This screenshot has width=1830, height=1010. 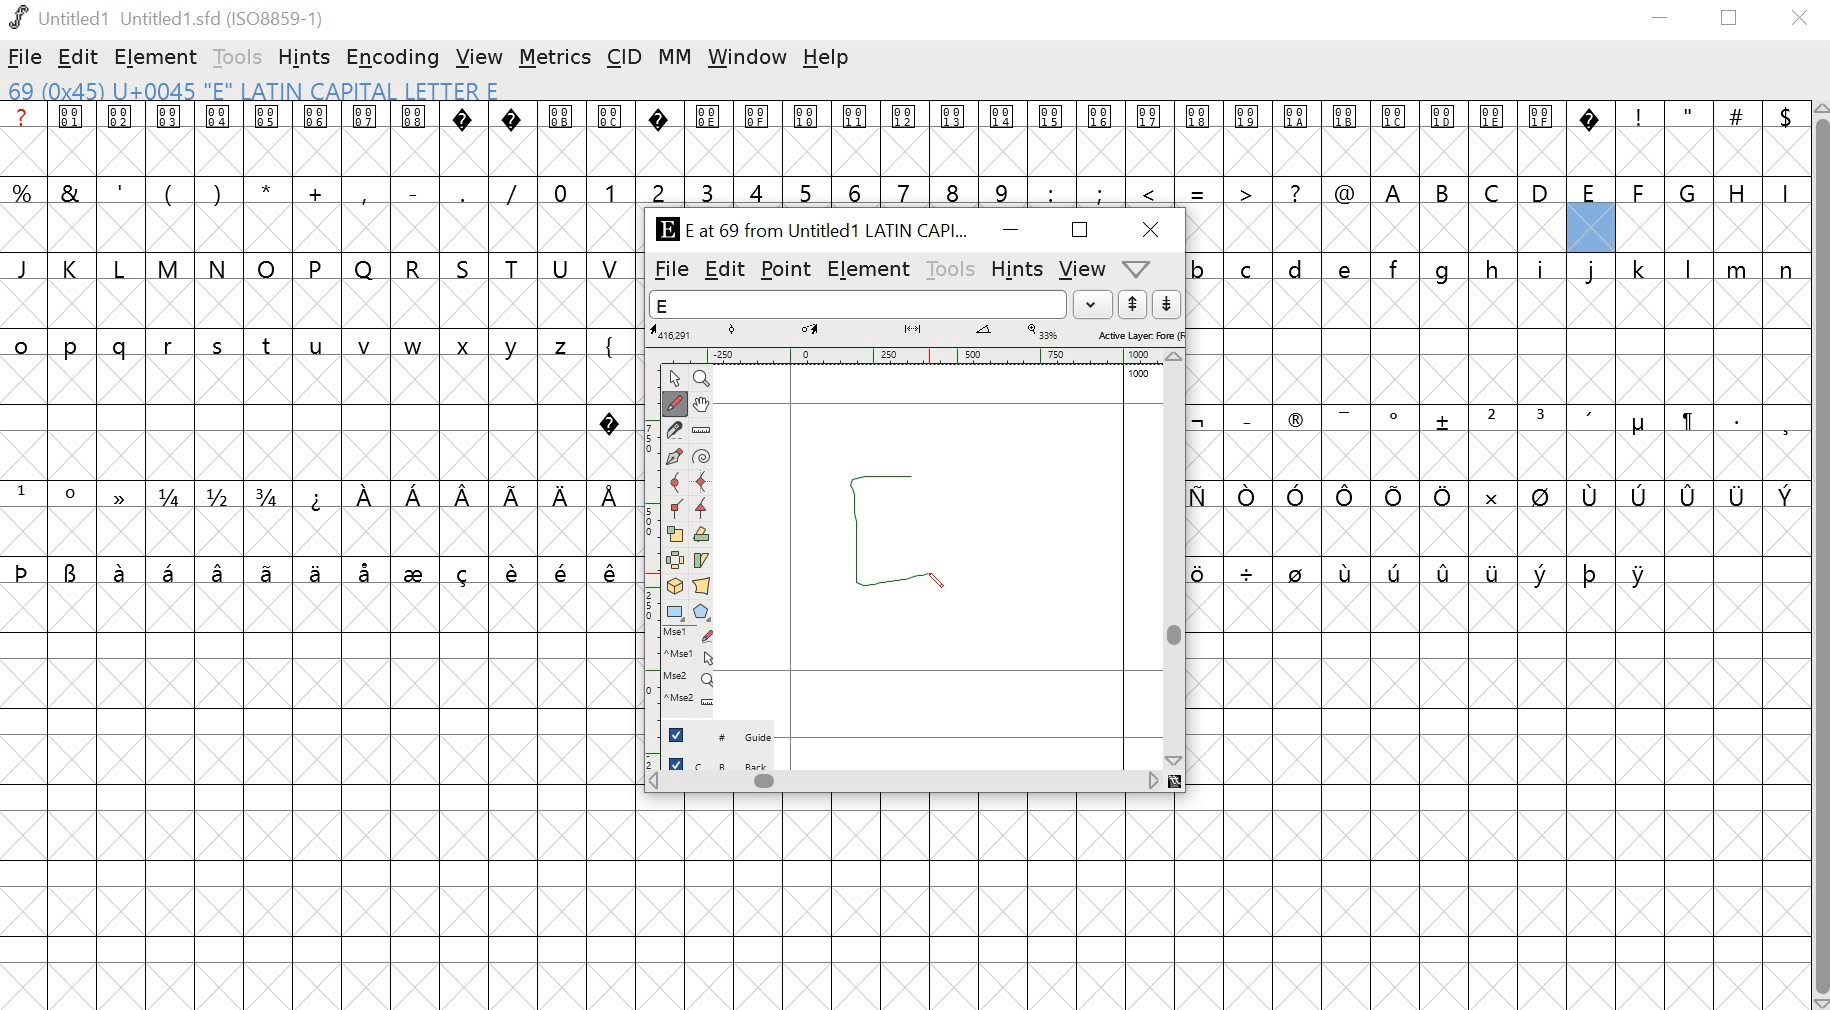 What do you see at coordinates (809, 231) in the screenshot?
I see `E at 69 from Untitled1 LATIN CAPI...` at bounding box center [809, 231].